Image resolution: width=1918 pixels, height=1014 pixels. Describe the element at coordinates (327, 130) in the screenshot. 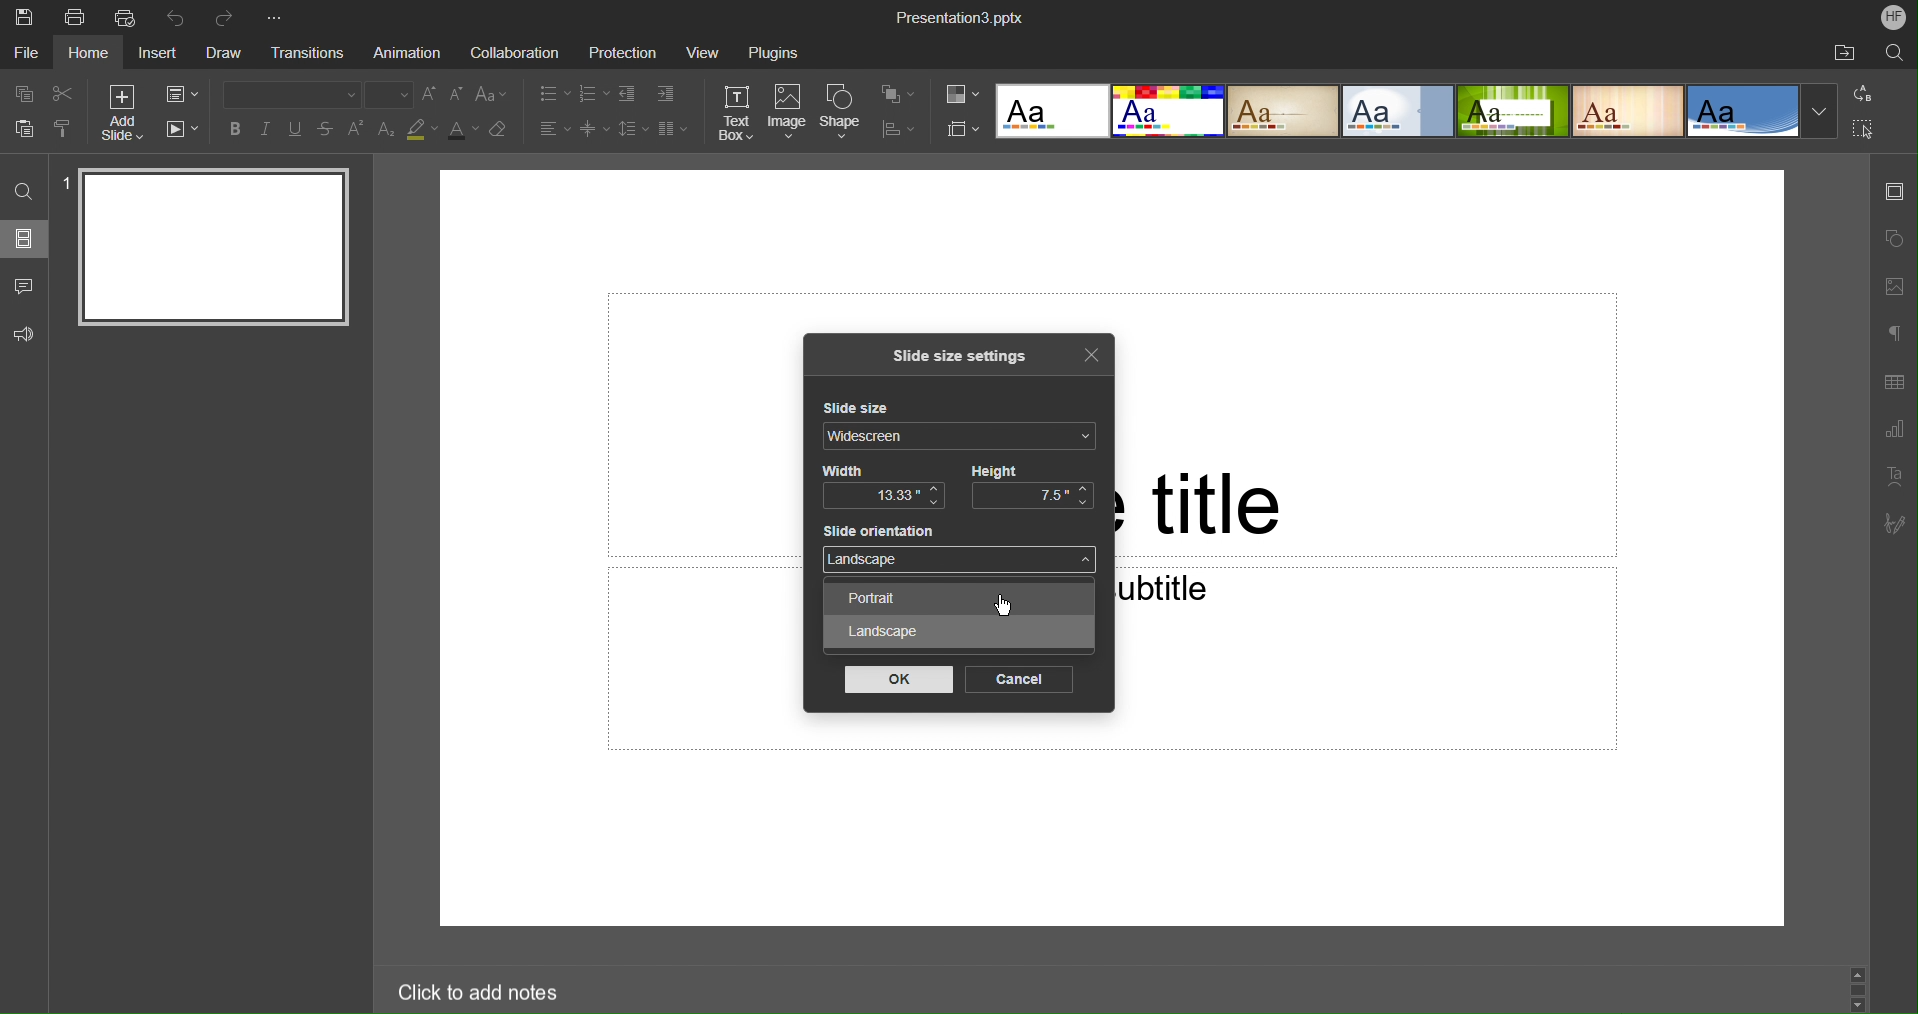

I see `Strikethrough` at that location.